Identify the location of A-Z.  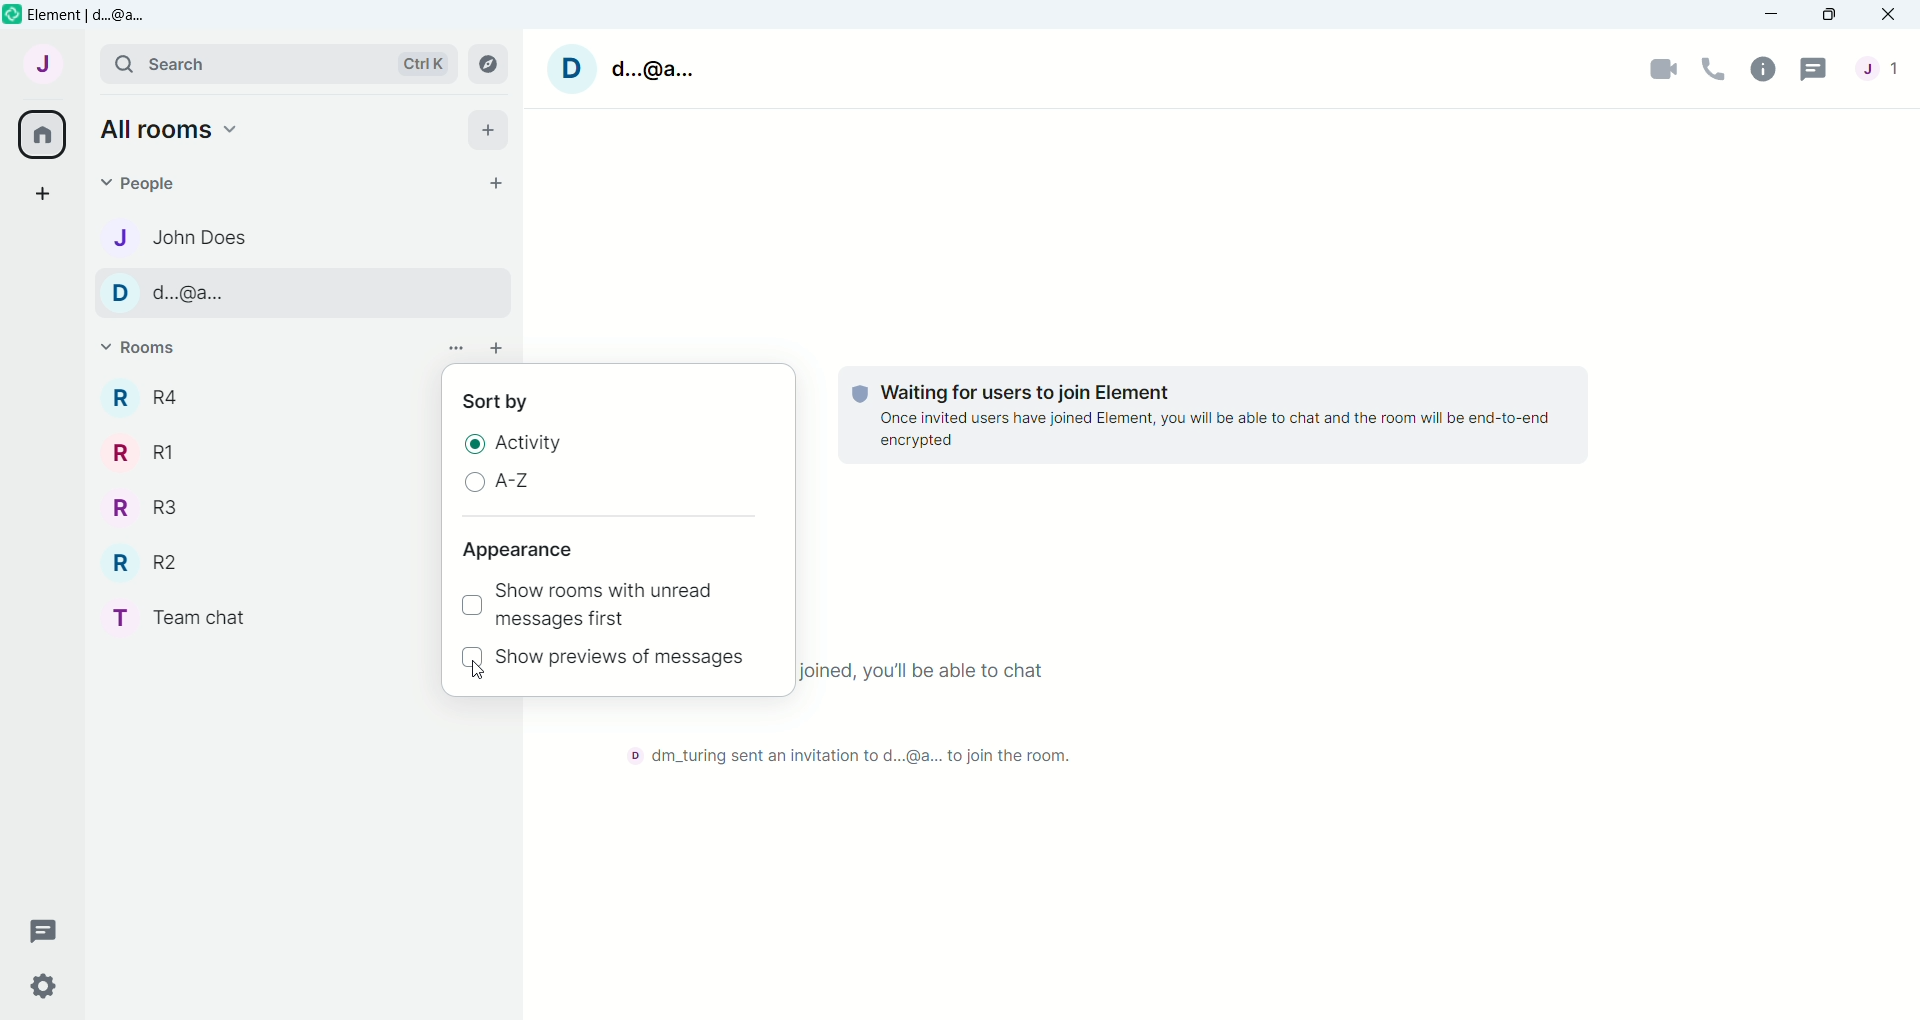
(513, 482).